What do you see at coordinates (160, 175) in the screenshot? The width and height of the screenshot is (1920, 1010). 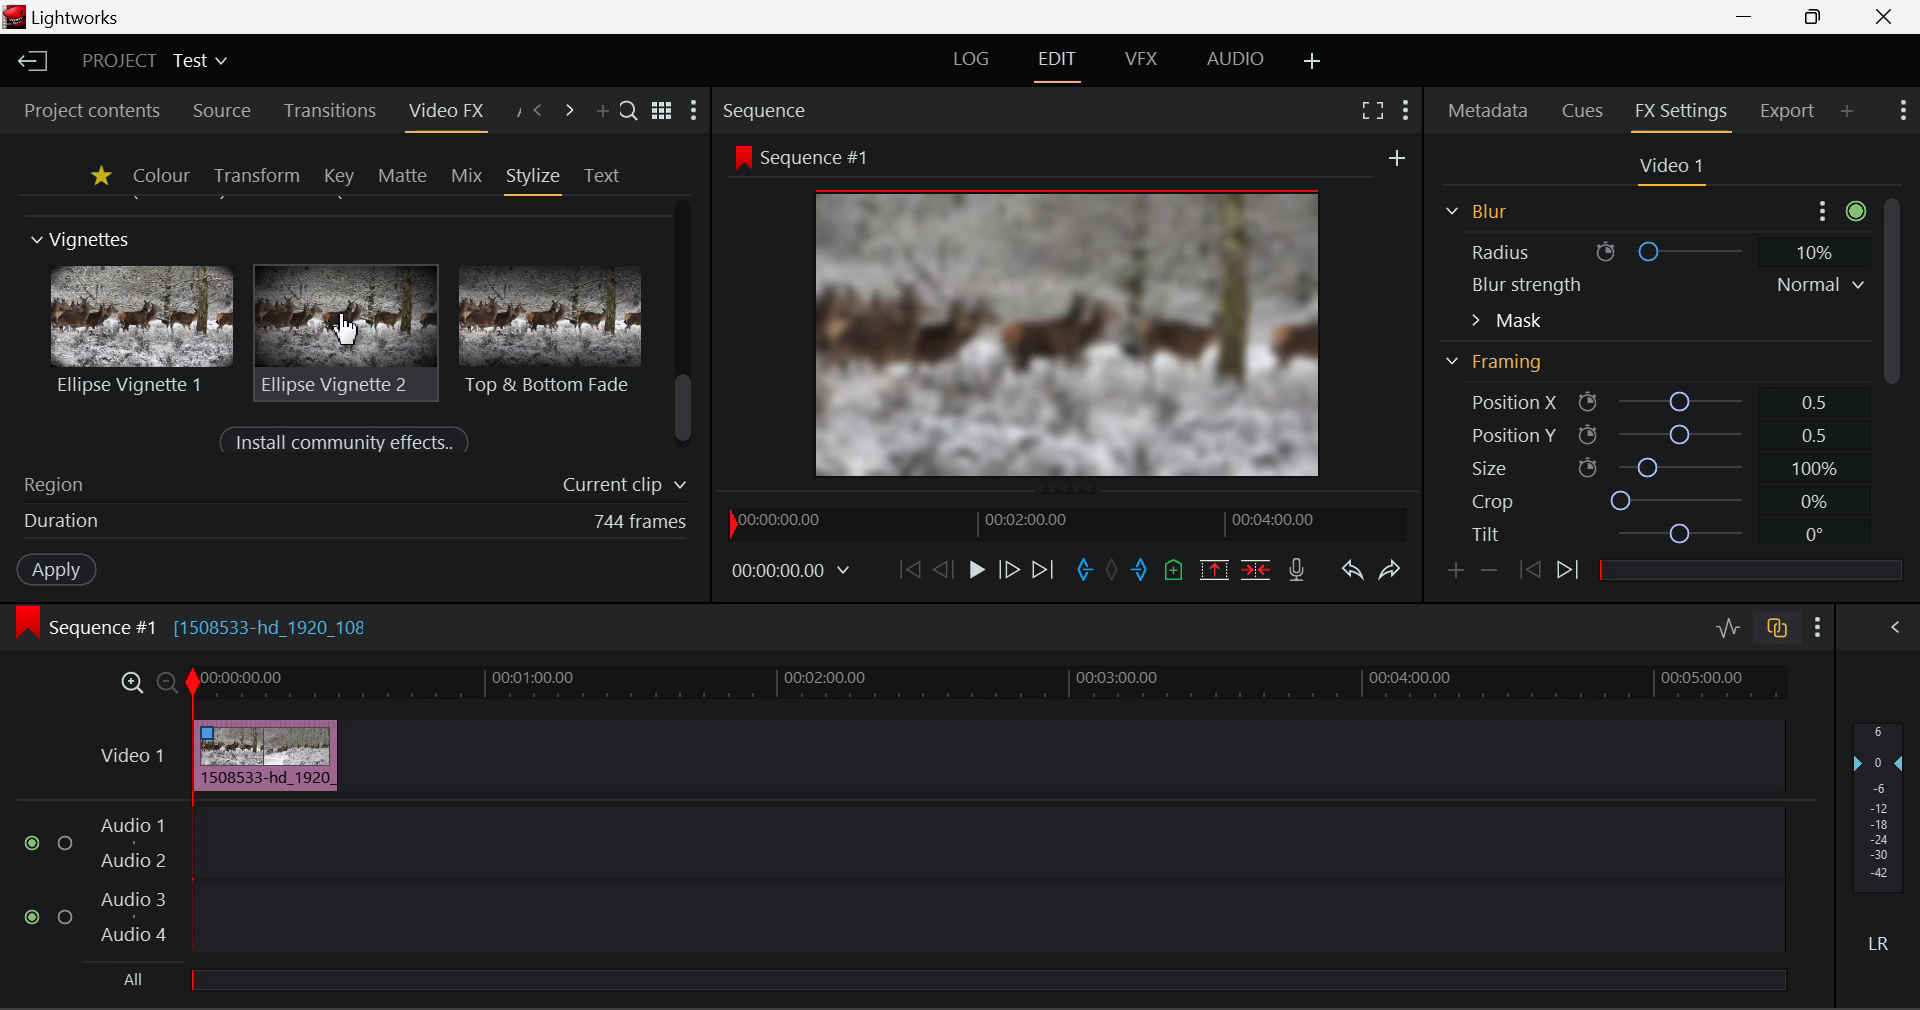 I see `Colour` at bounding box center [160, 175].